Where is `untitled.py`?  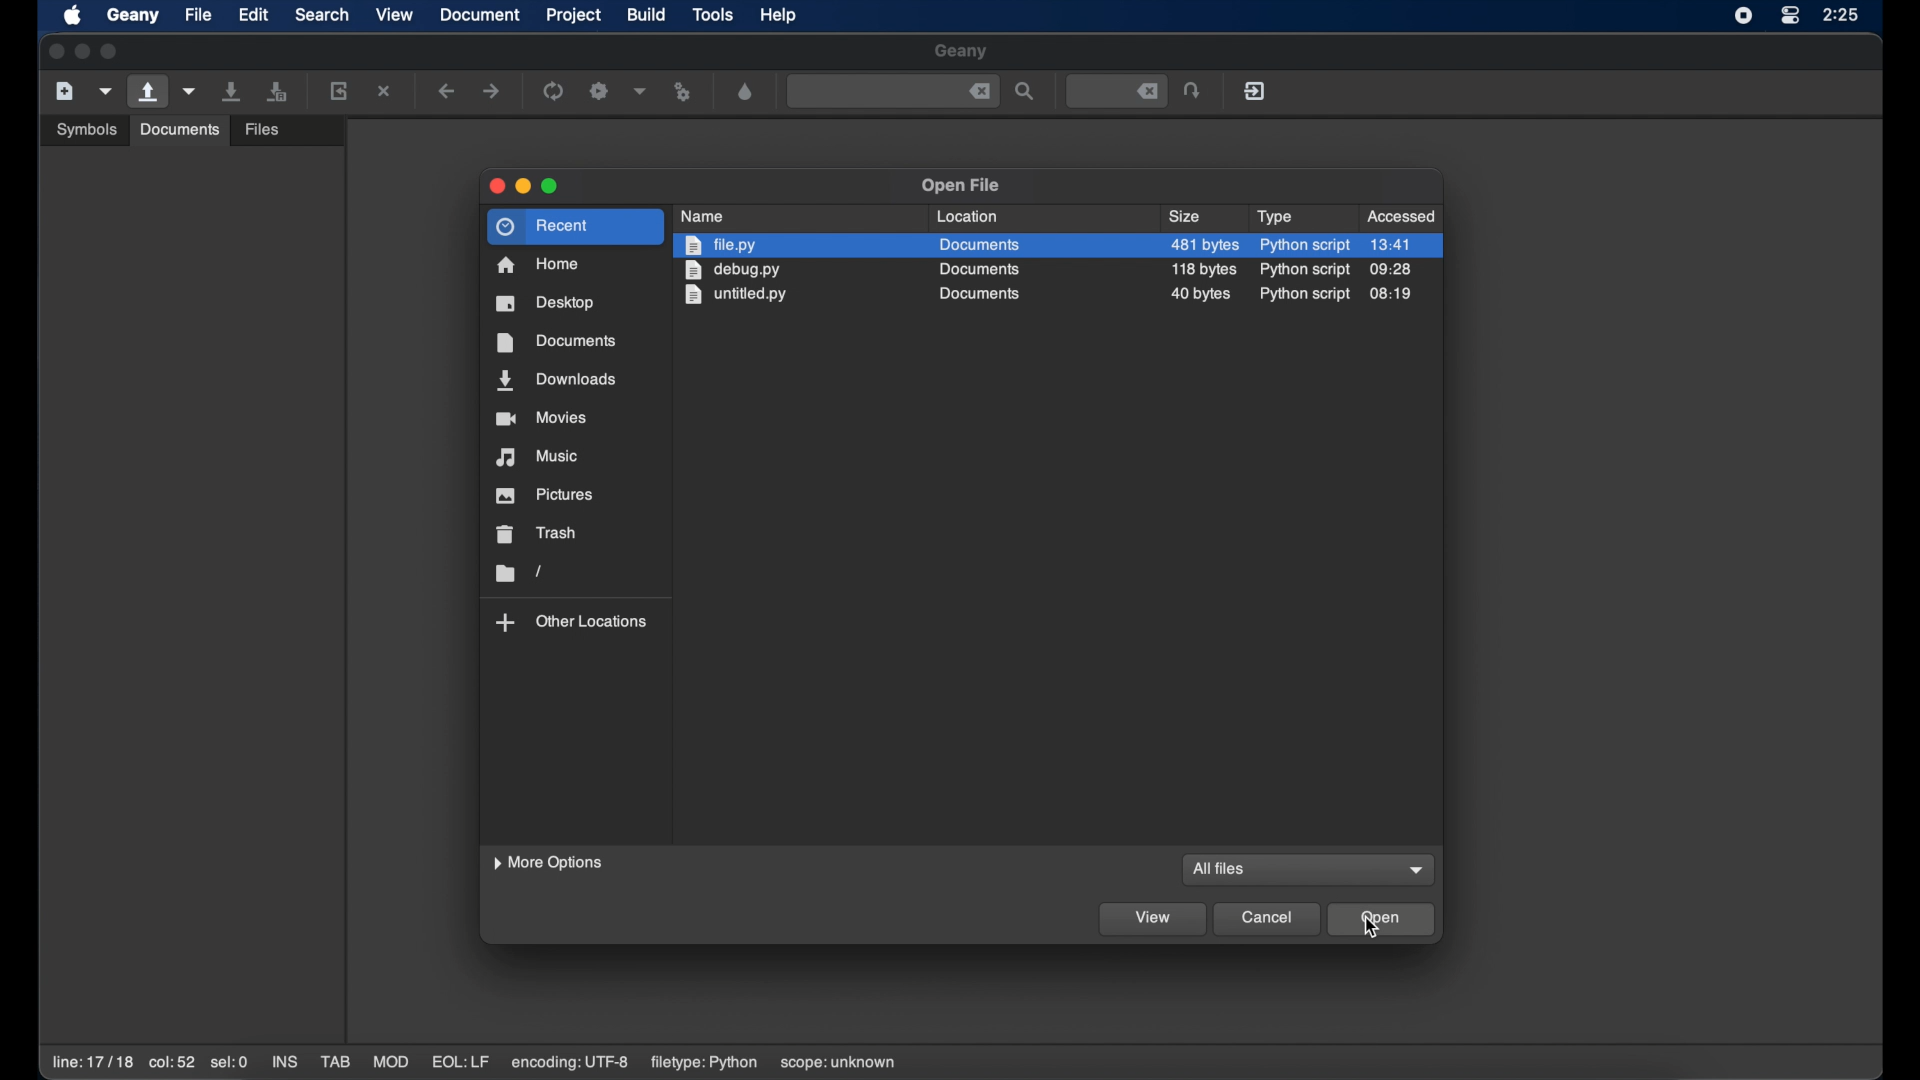
untitled.py is located at coordinates (736, 296).